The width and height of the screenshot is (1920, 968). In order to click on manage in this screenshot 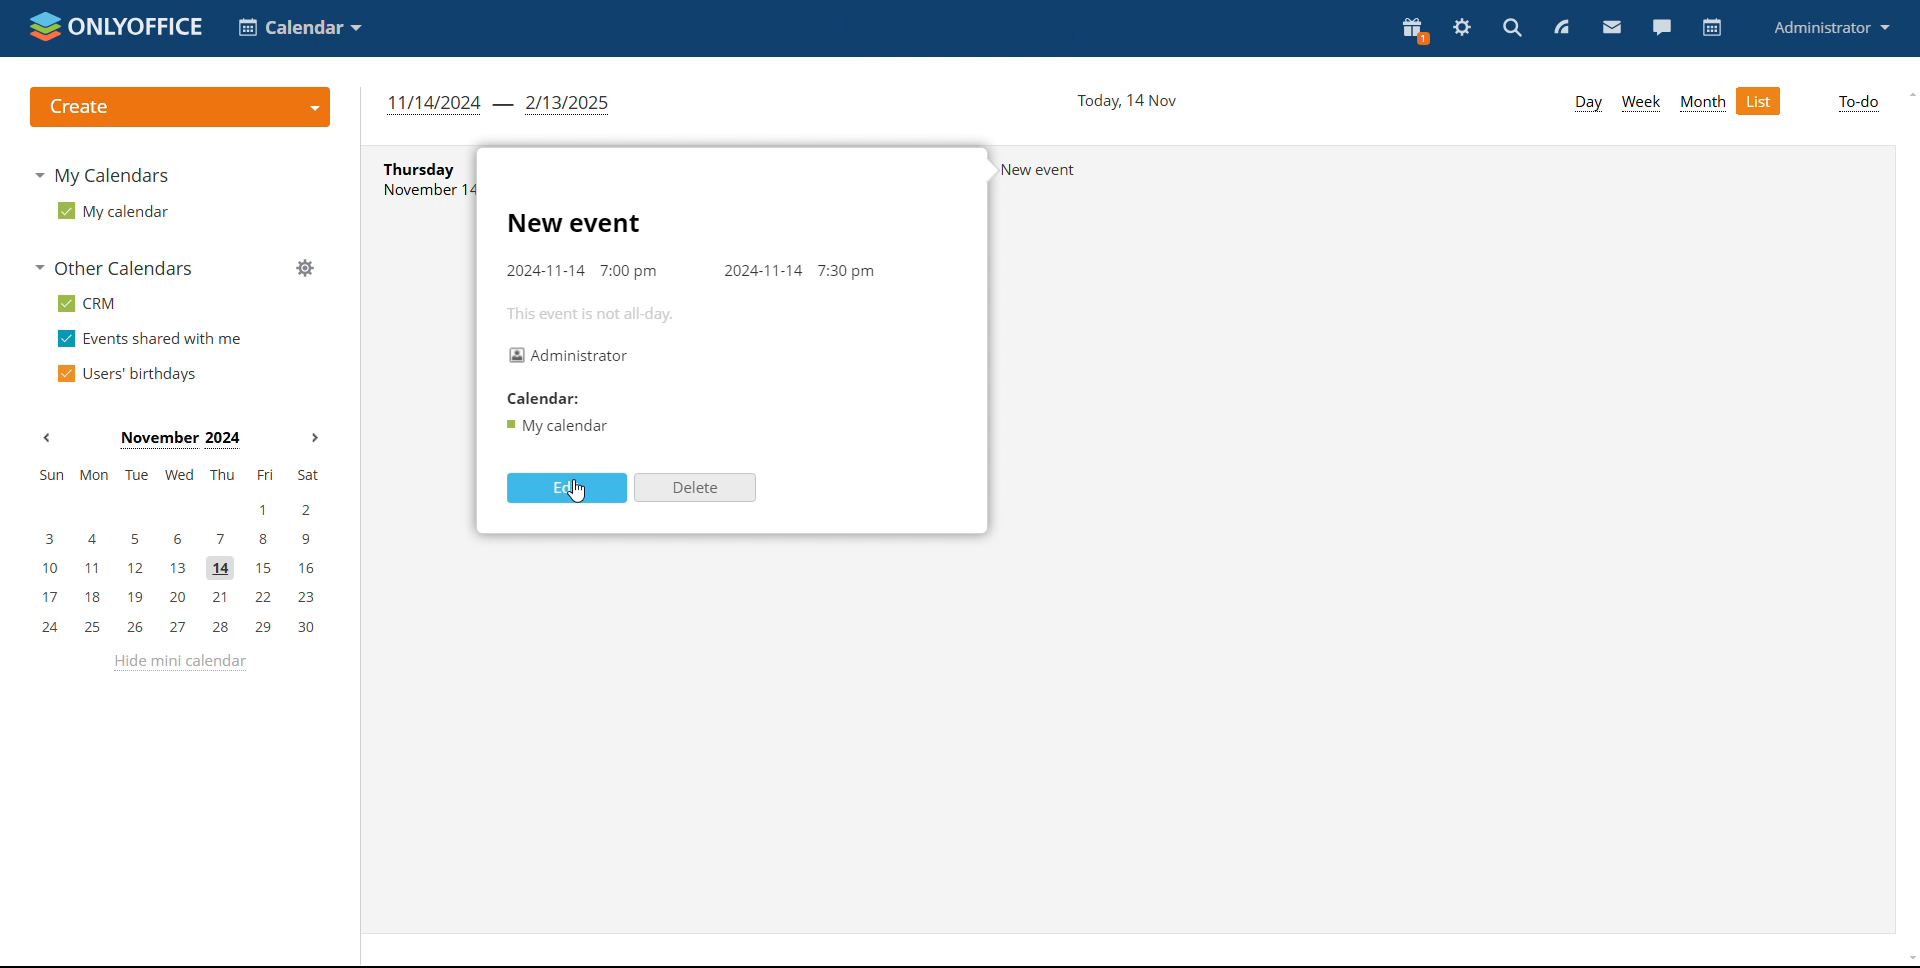, I will do `click(305, 270)`.